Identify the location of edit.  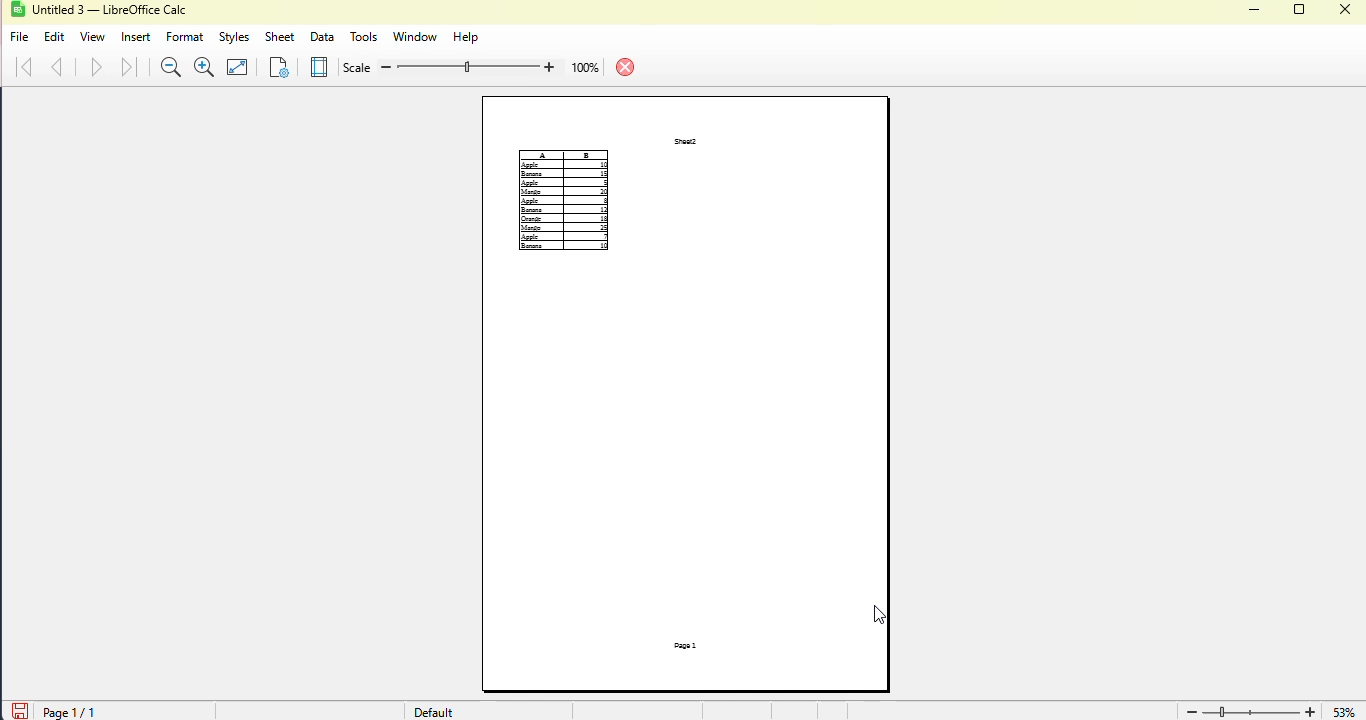
(55, 37).